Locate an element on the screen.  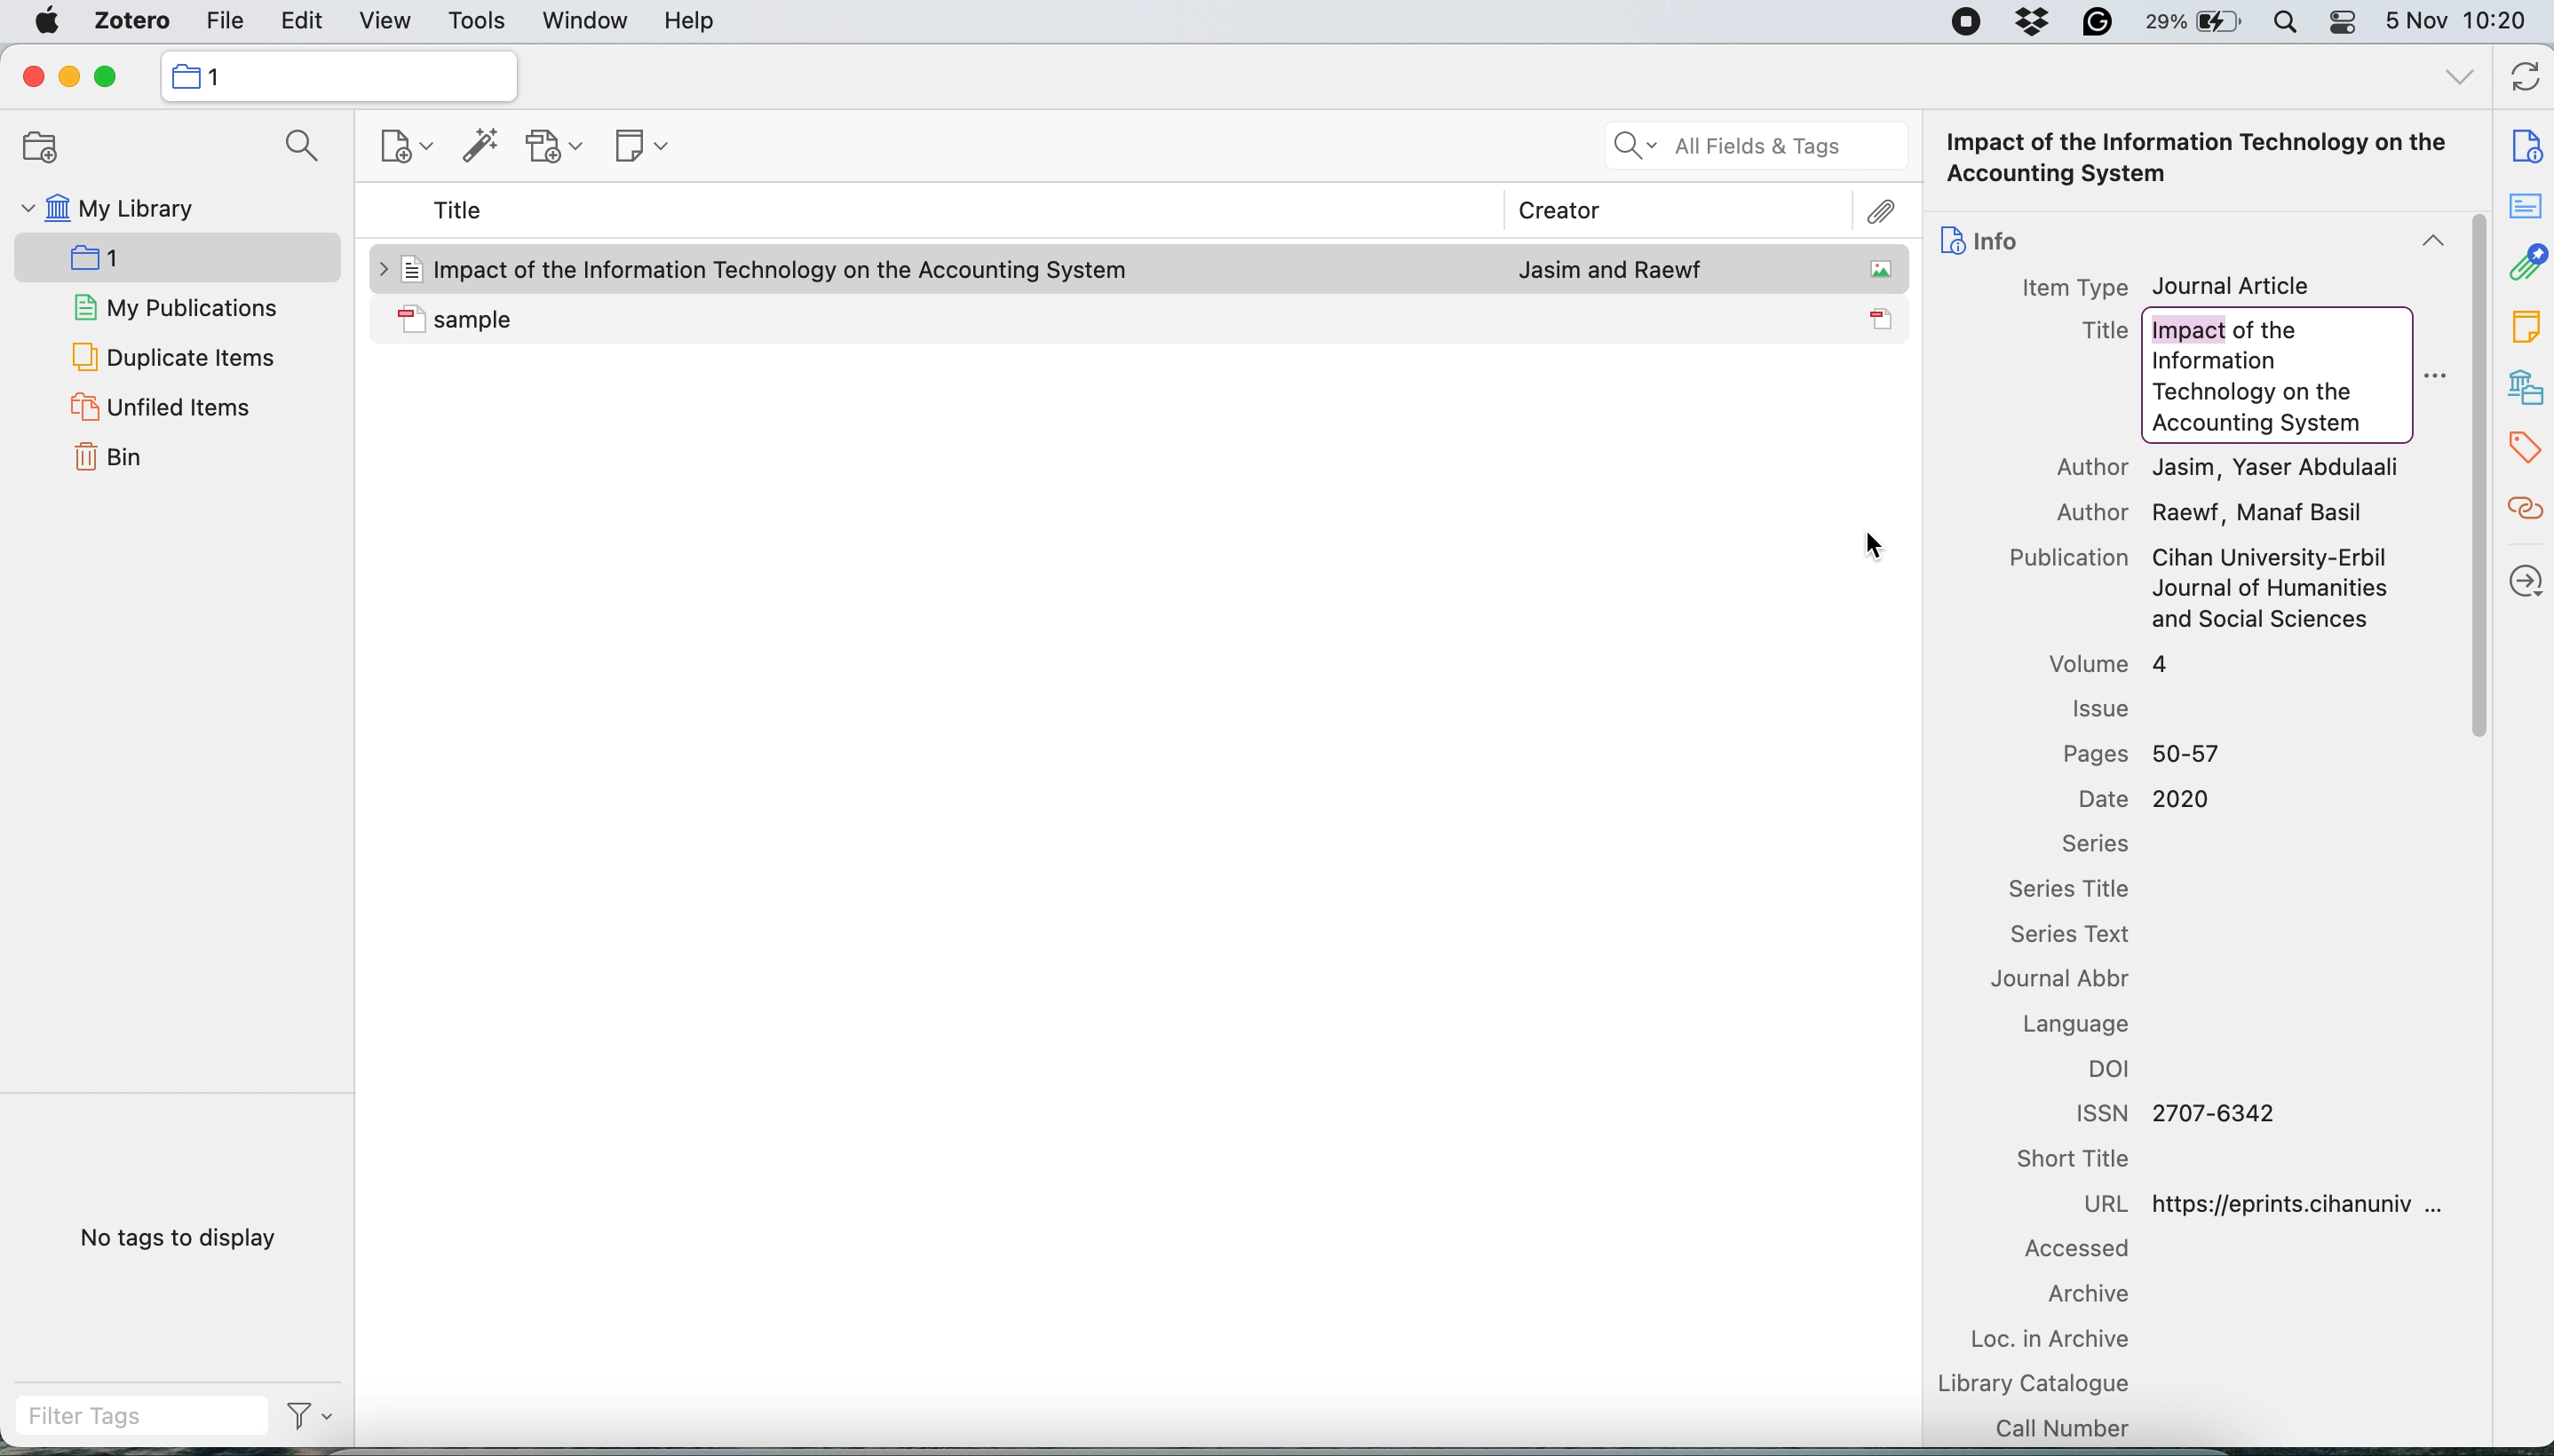
refresh is located at coordinates (2524, 81).